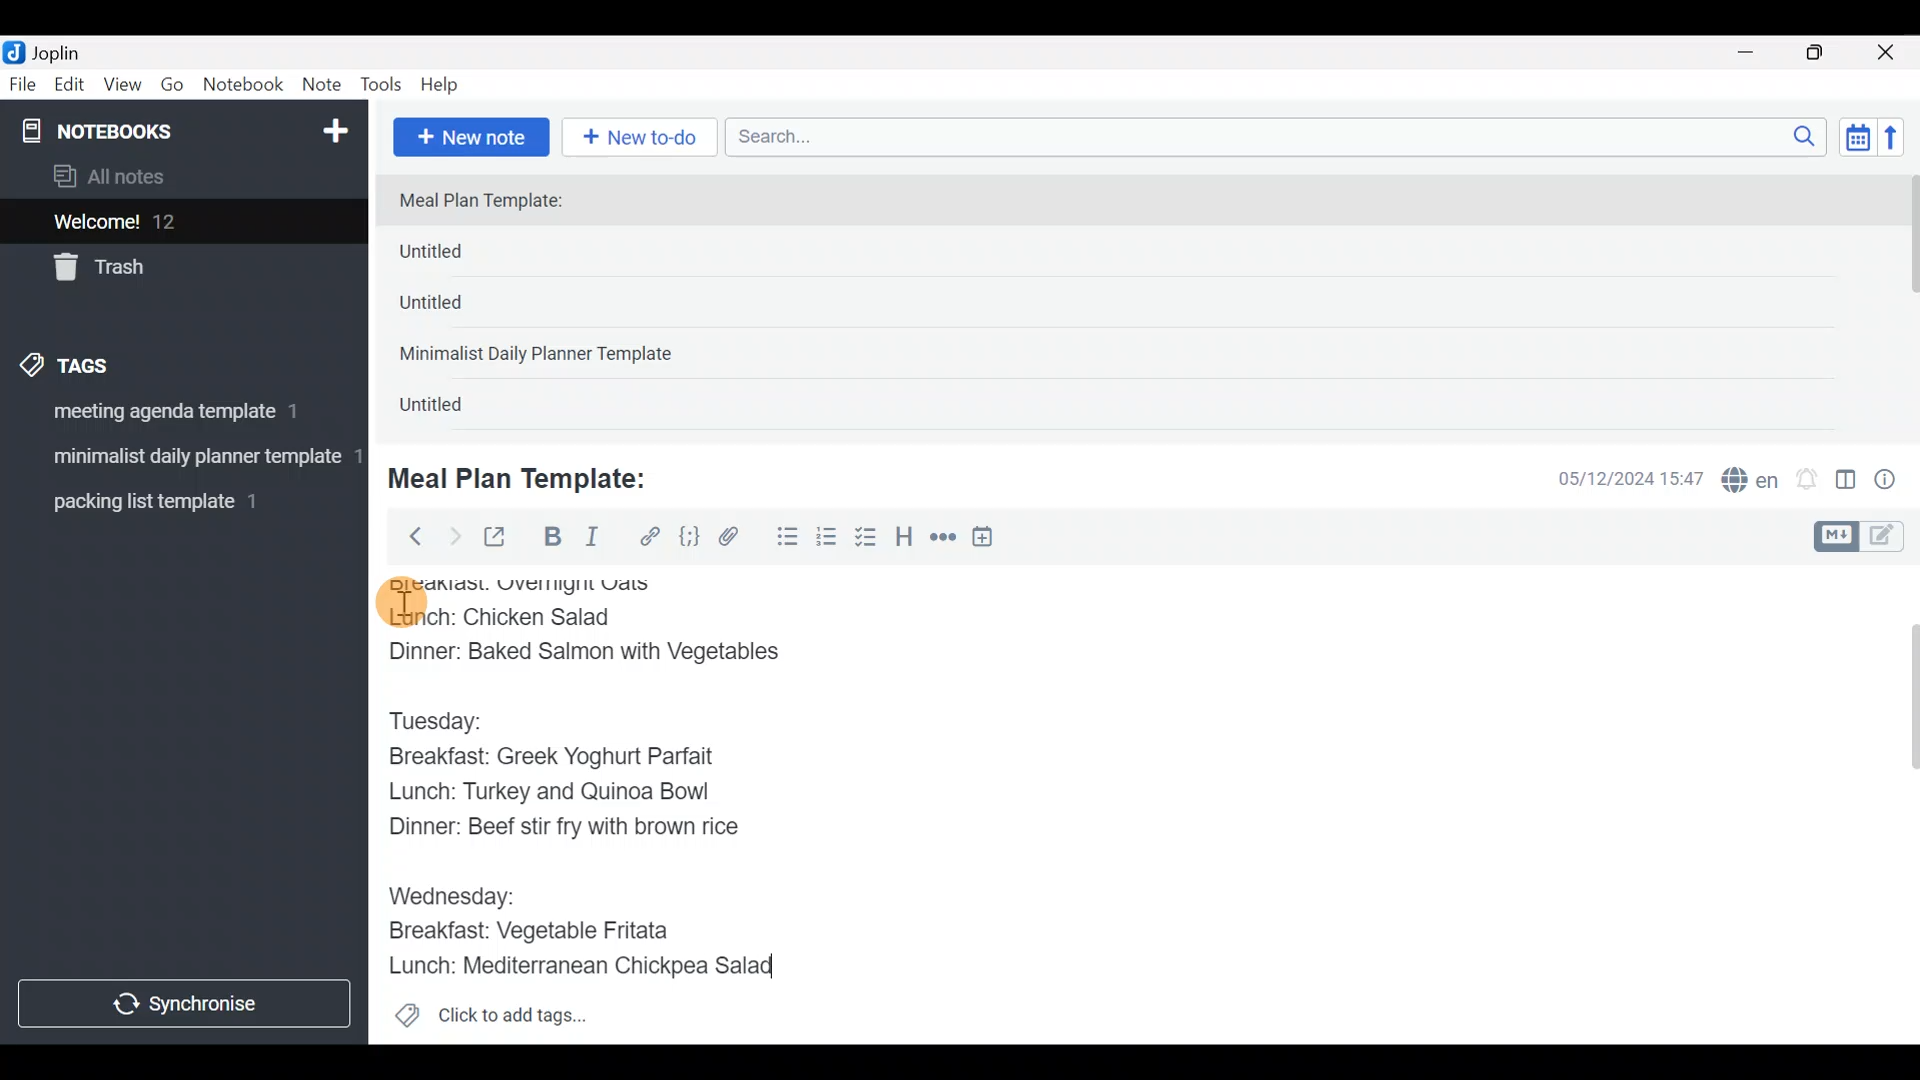 This screenshot has height=1080, width=1920. What do you see at coordinates (1907, 302) in the screenshot?
I see `scroll bar` at bounding box center [1907, 302].